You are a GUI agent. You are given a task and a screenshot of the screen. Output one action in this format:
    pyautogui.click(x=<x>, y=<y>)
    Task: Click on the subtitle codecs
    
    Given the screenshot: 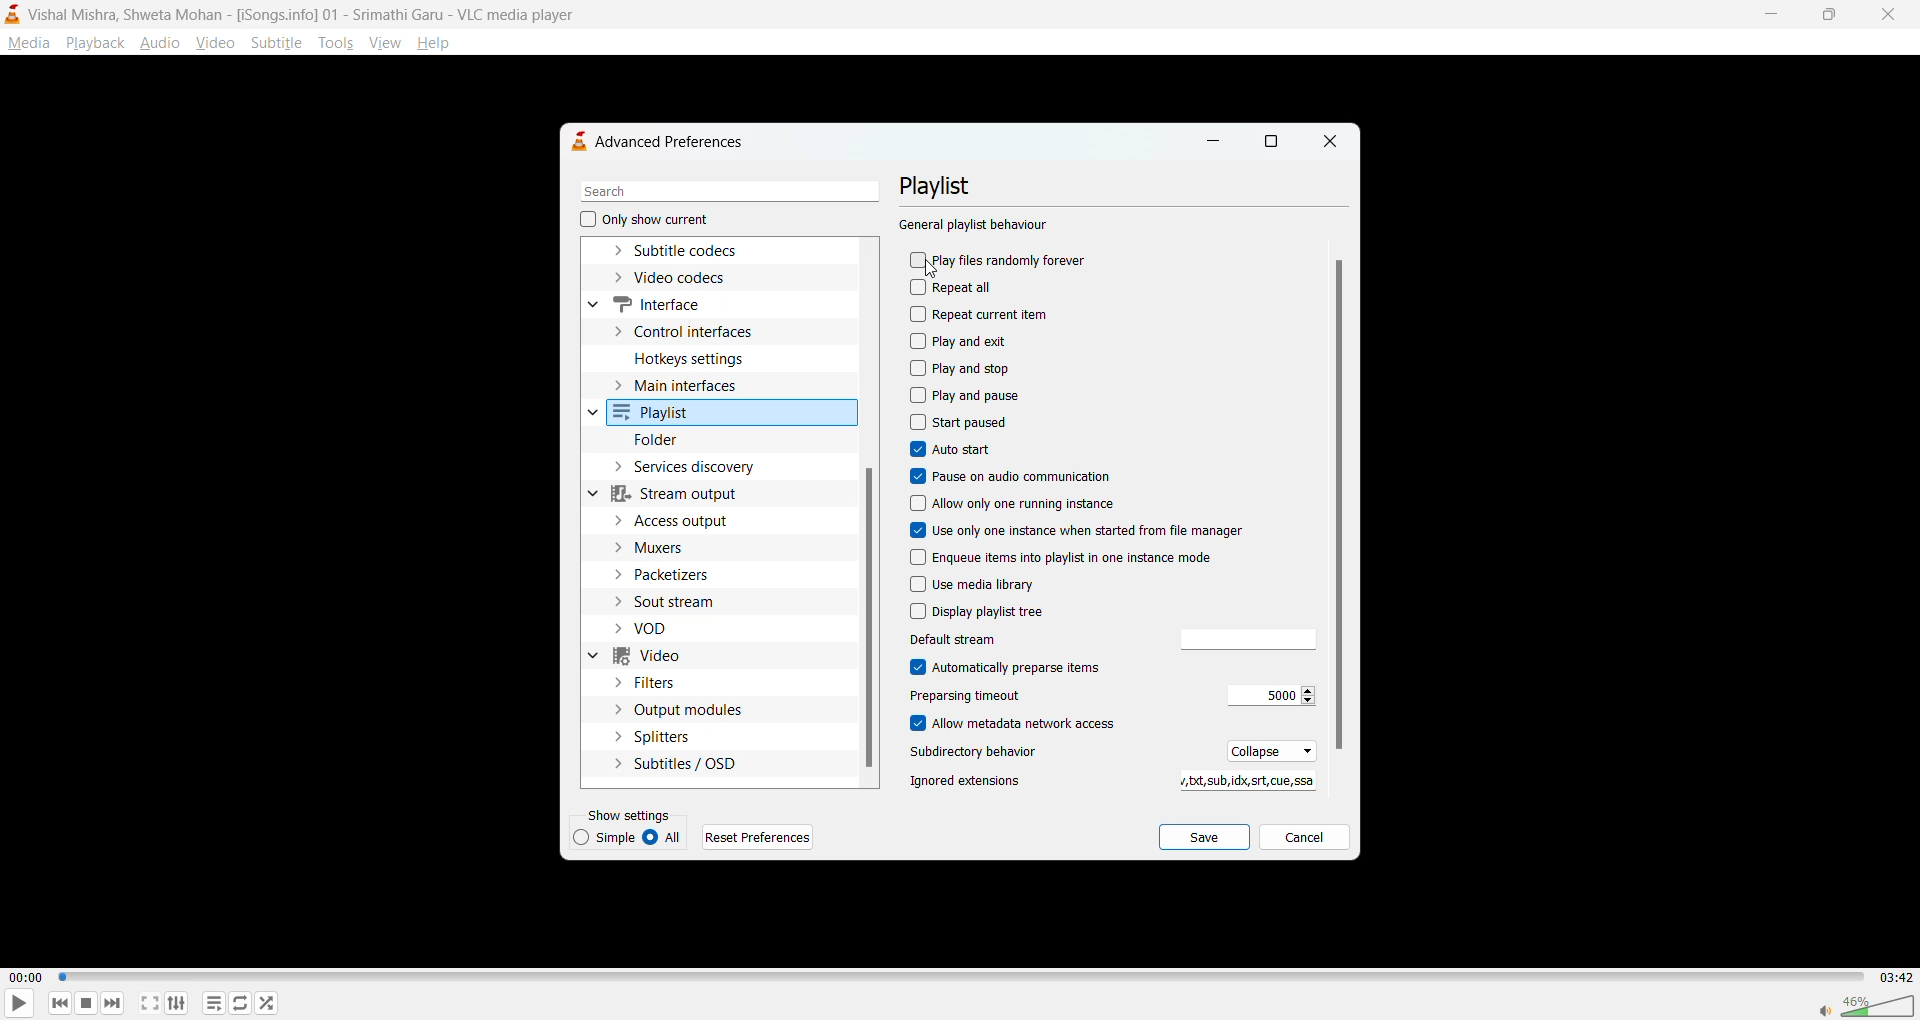 What is the action you would take?
    pyautogui.click(x=693, y=252)
    